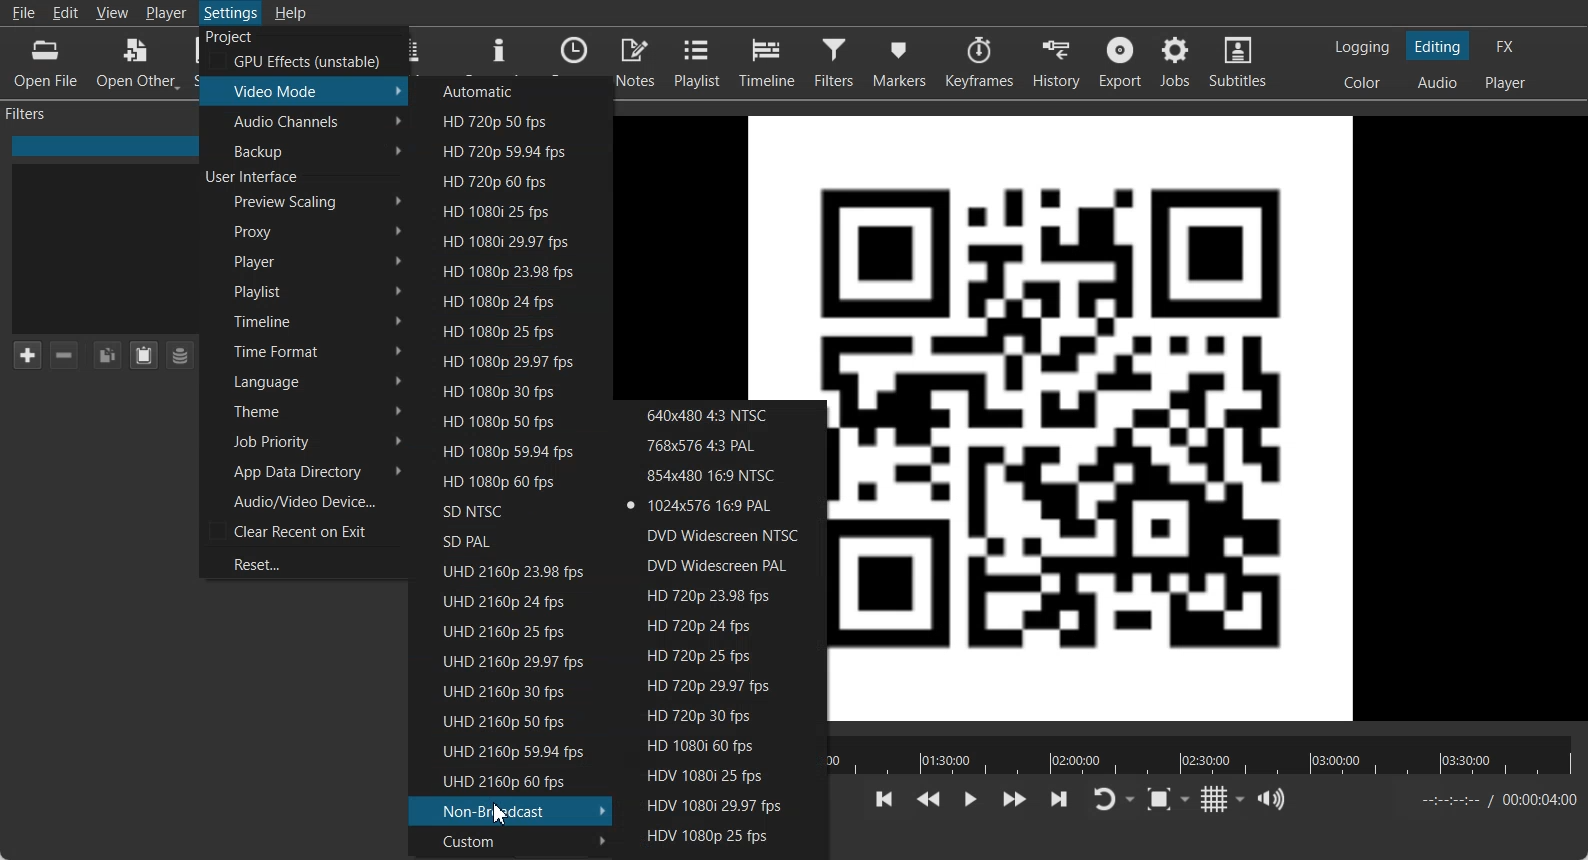  Describe the element at coordinates (720, 506) in the screenshot. I see `1024x576 16:9 PAL` at that location.